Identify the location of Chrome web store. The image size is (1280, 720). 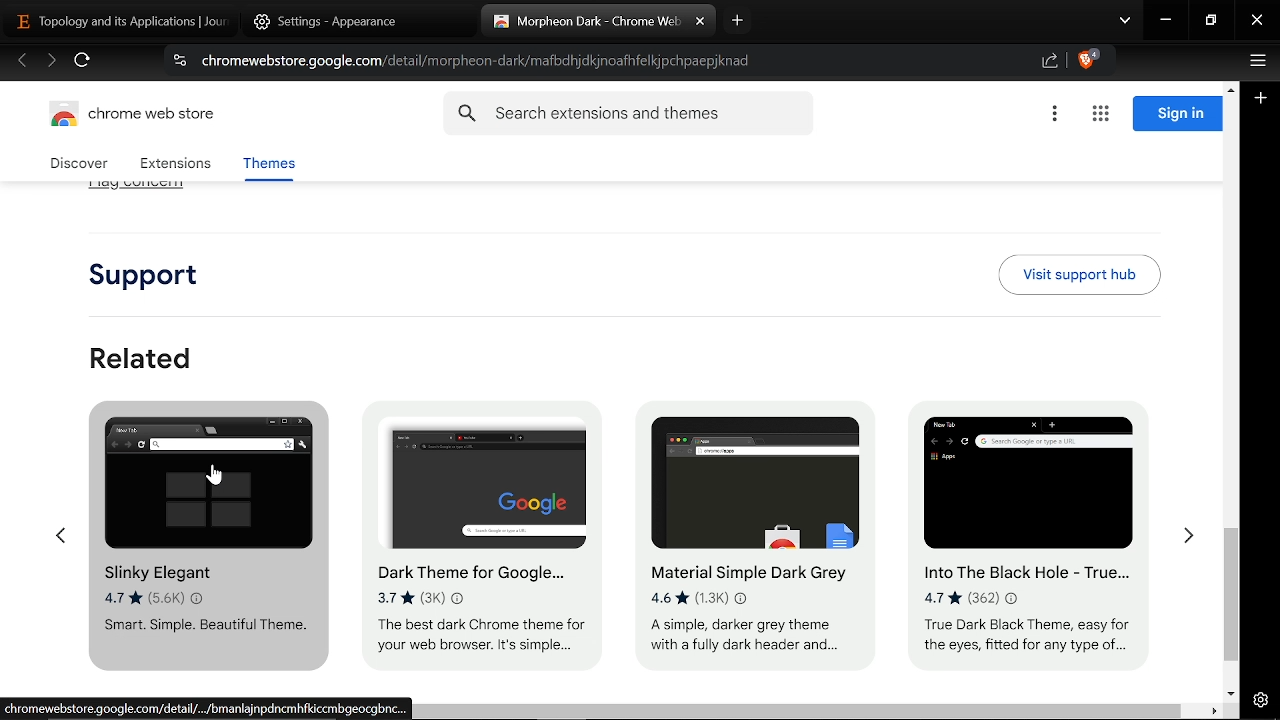
(138, 117).